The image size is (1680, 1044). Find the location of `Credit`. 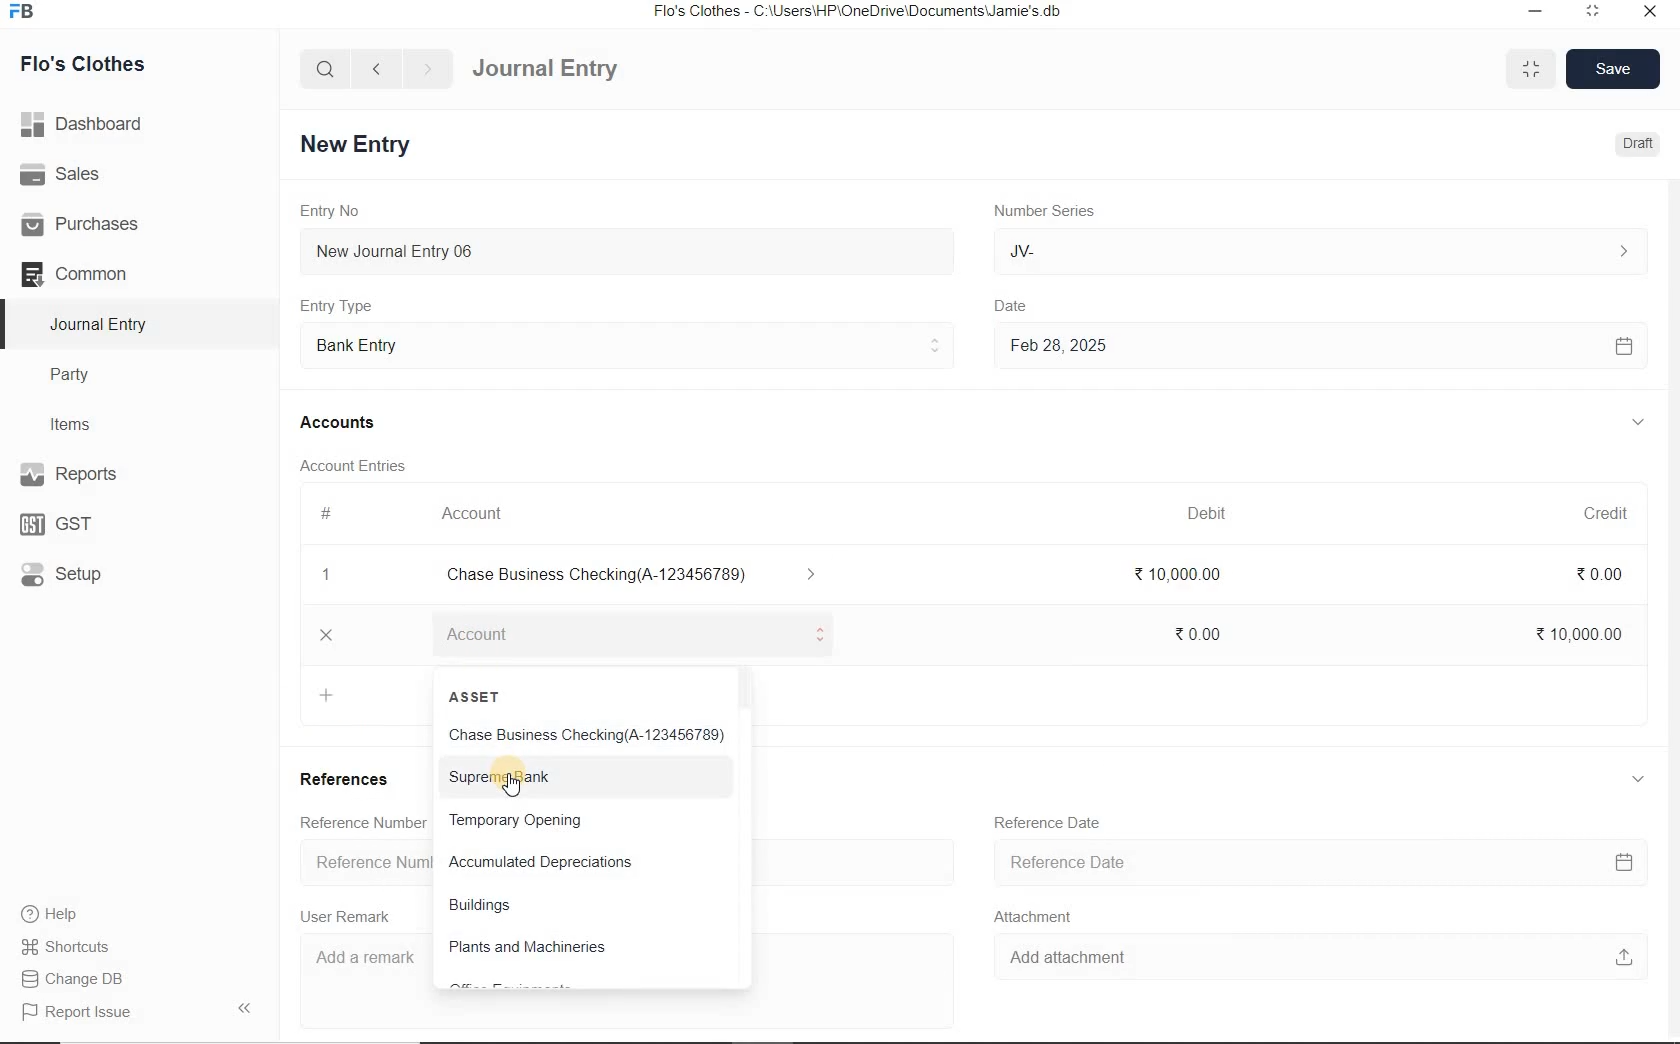

Credit is located at coordinates (1593, 510).